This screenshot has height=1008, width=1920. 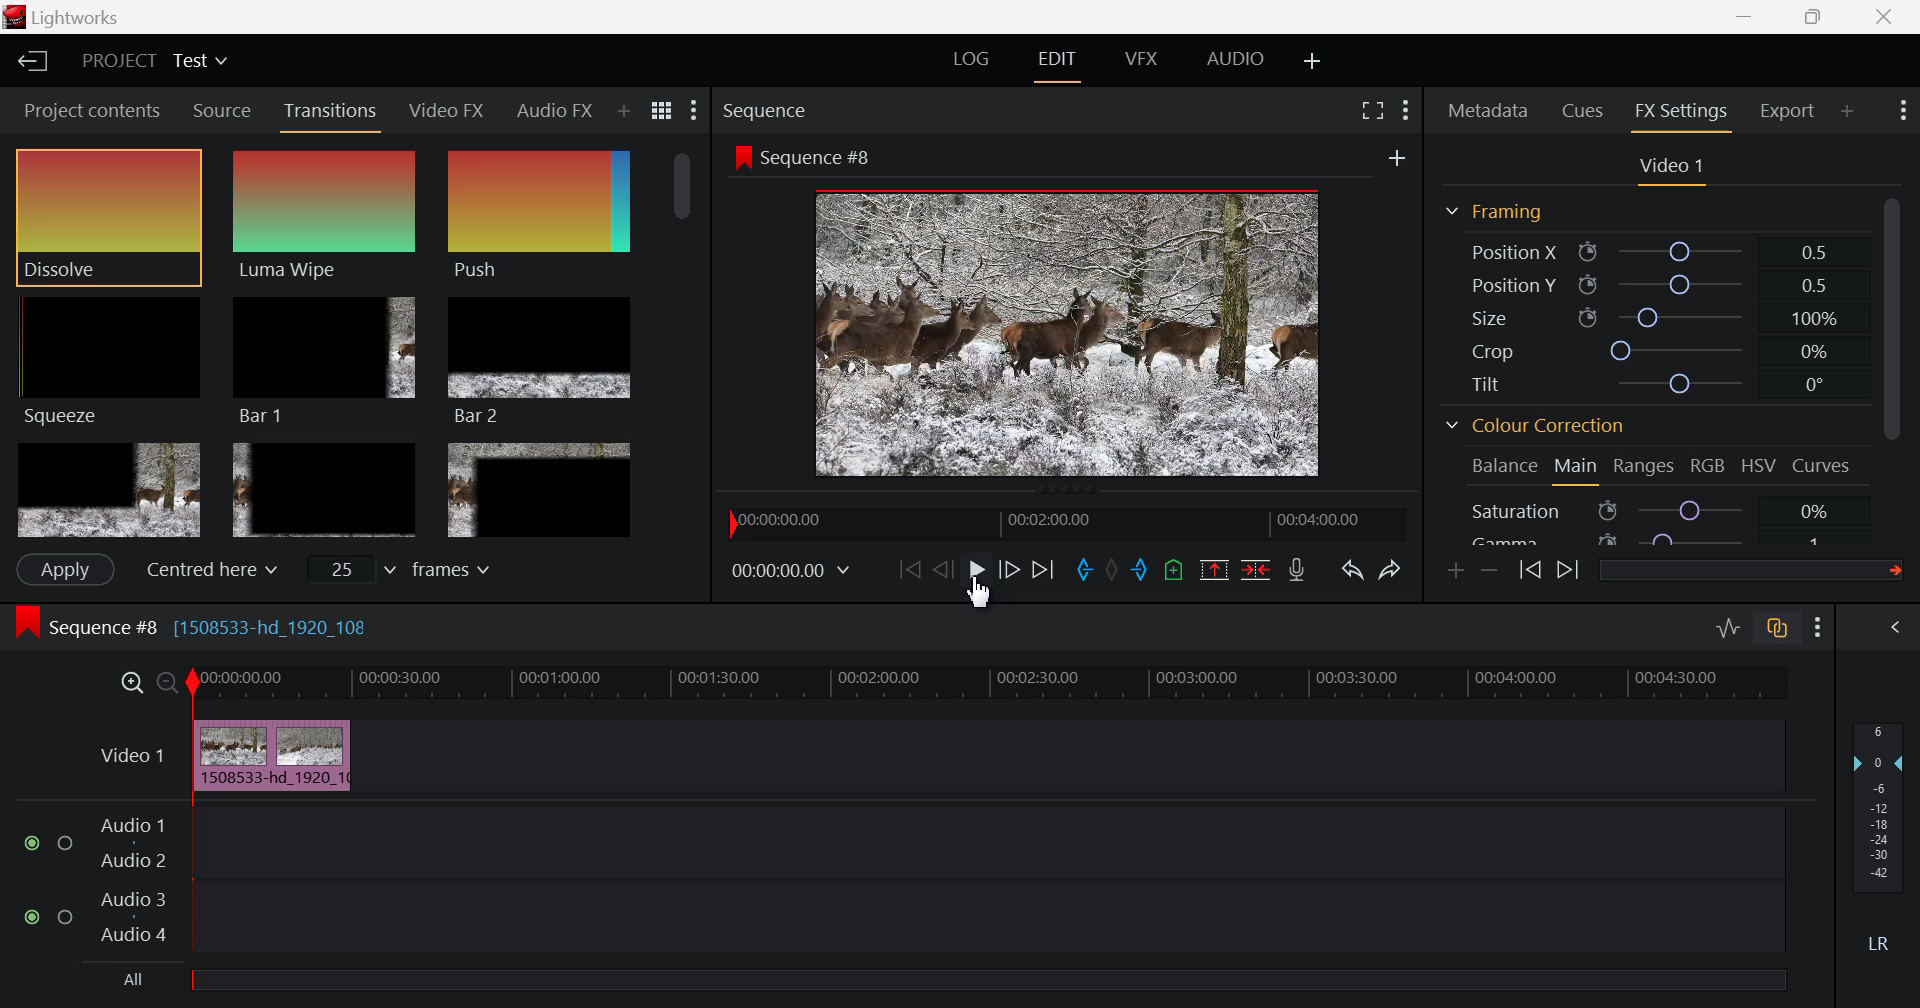 What do you see at coordinates (1532, 572) in the screenshot?
I see `Previous keyframe` at bounding box center [1532, 572].